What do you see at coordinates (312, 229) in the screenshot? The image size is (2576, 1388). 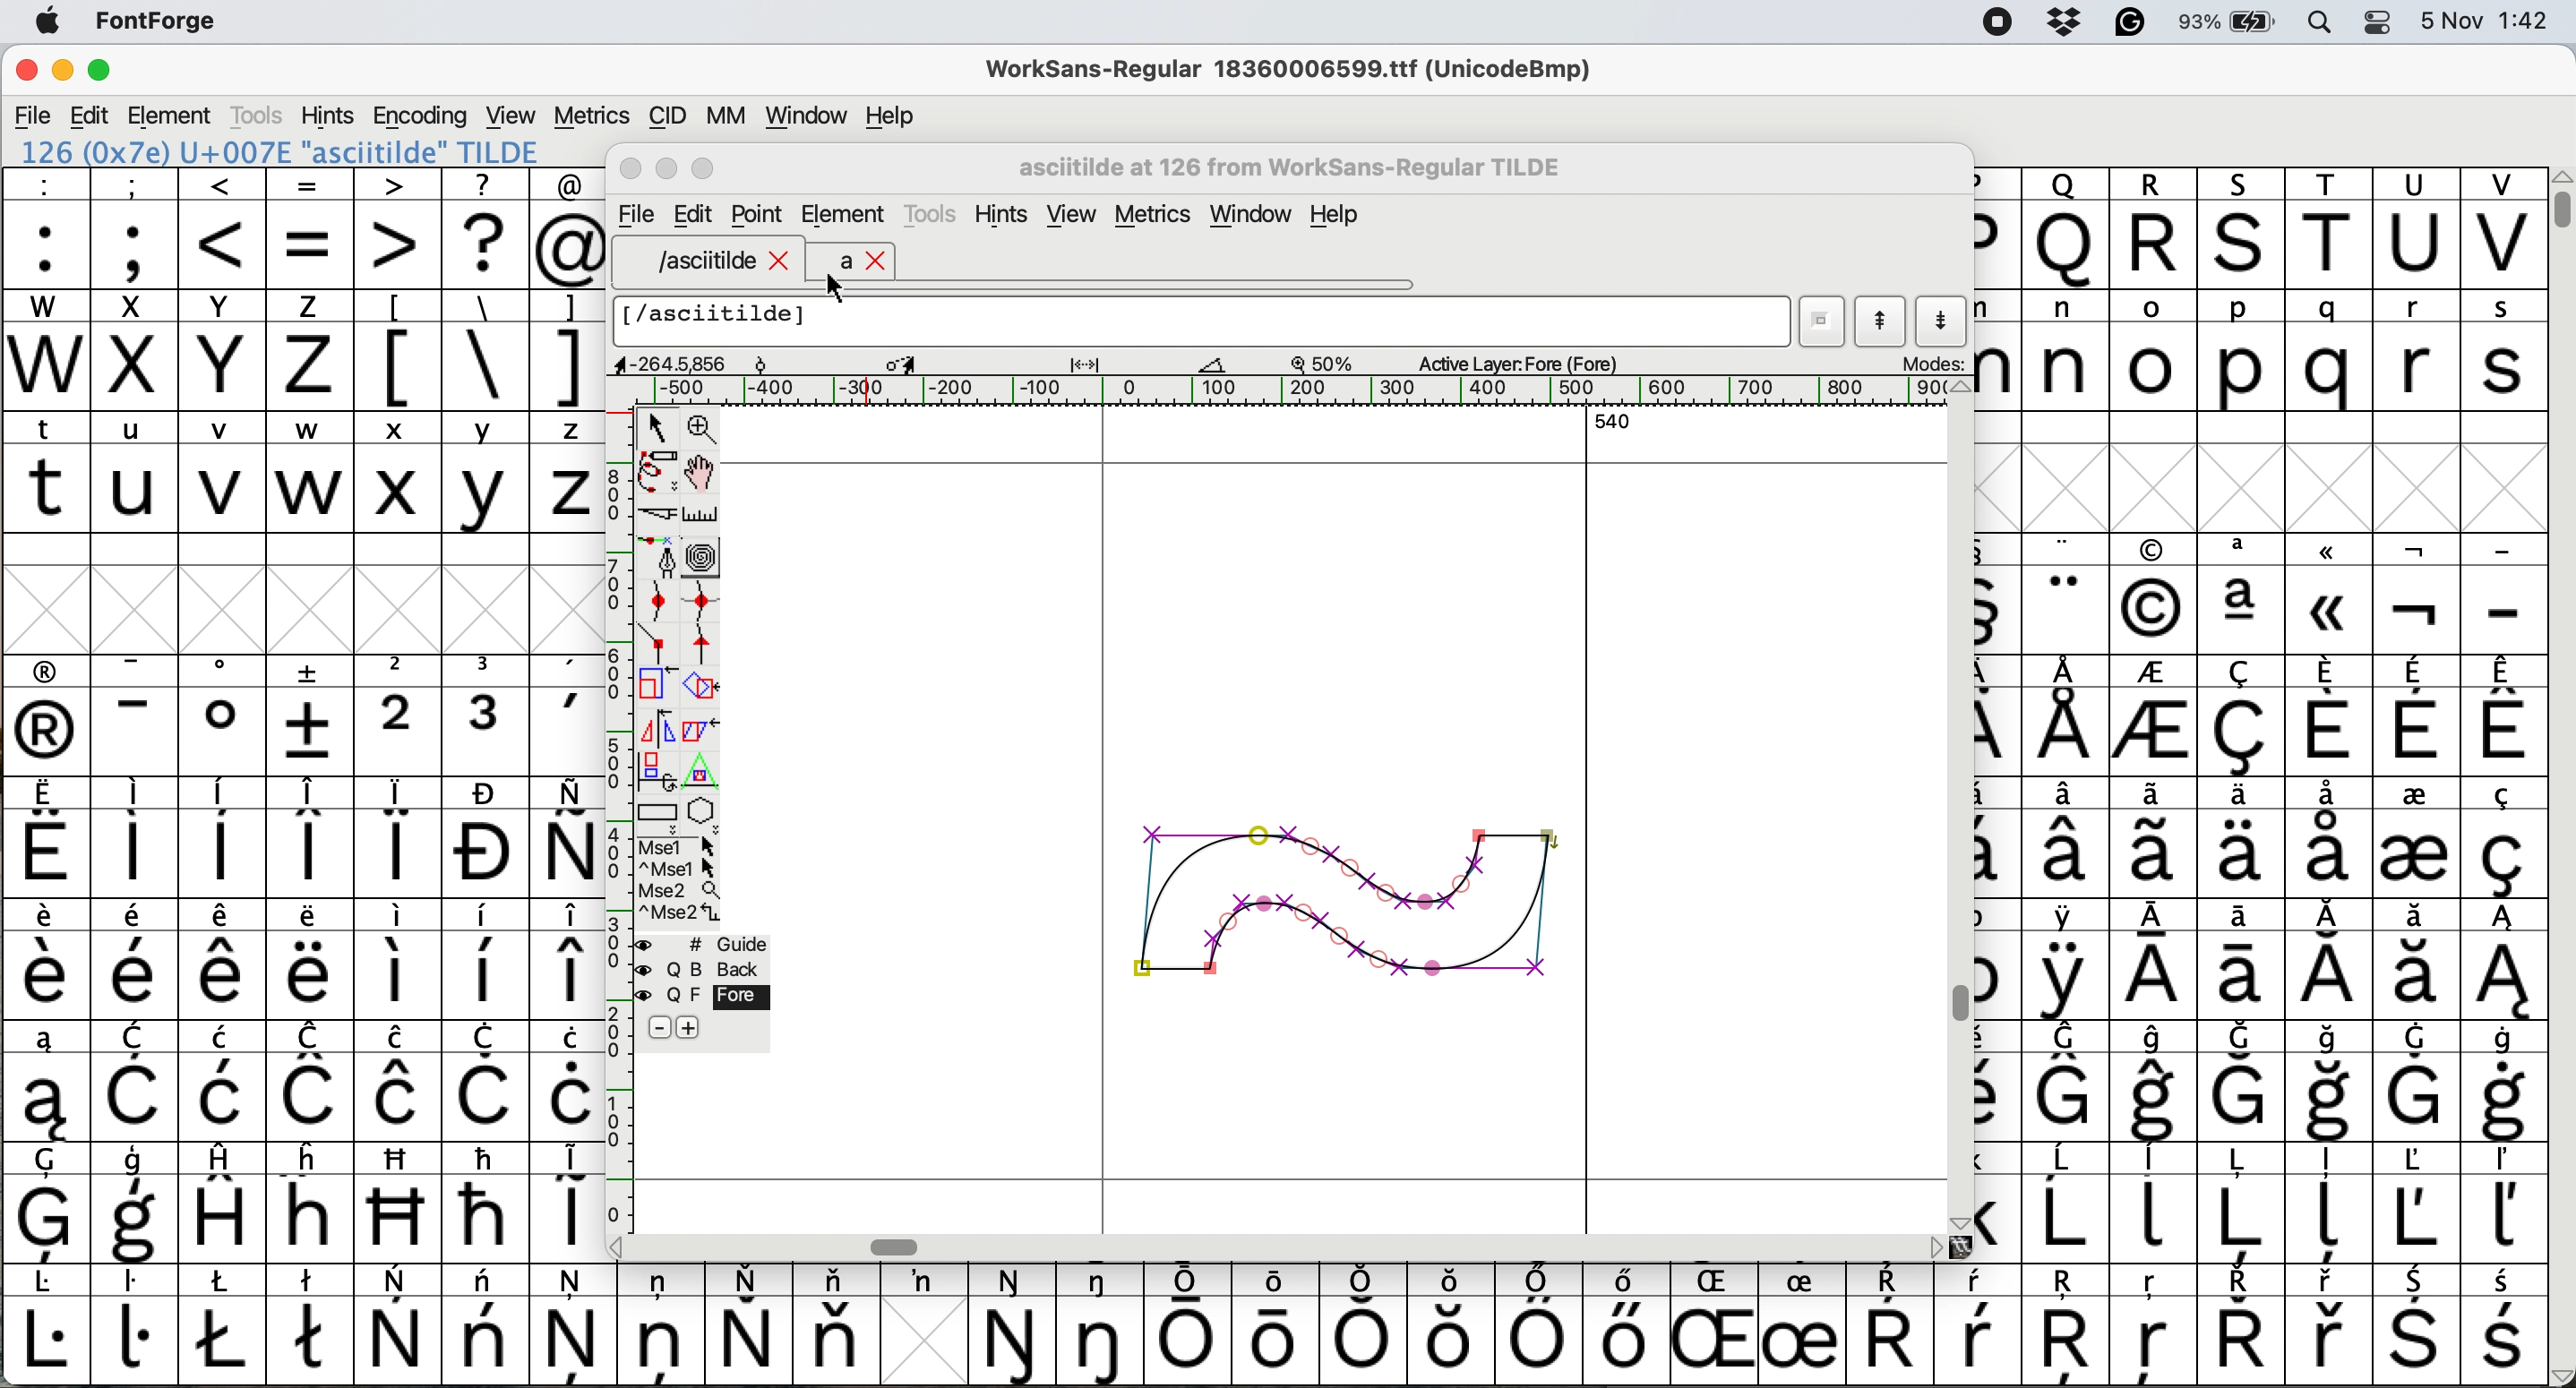 I see `=` at bounding box center [312, 229].